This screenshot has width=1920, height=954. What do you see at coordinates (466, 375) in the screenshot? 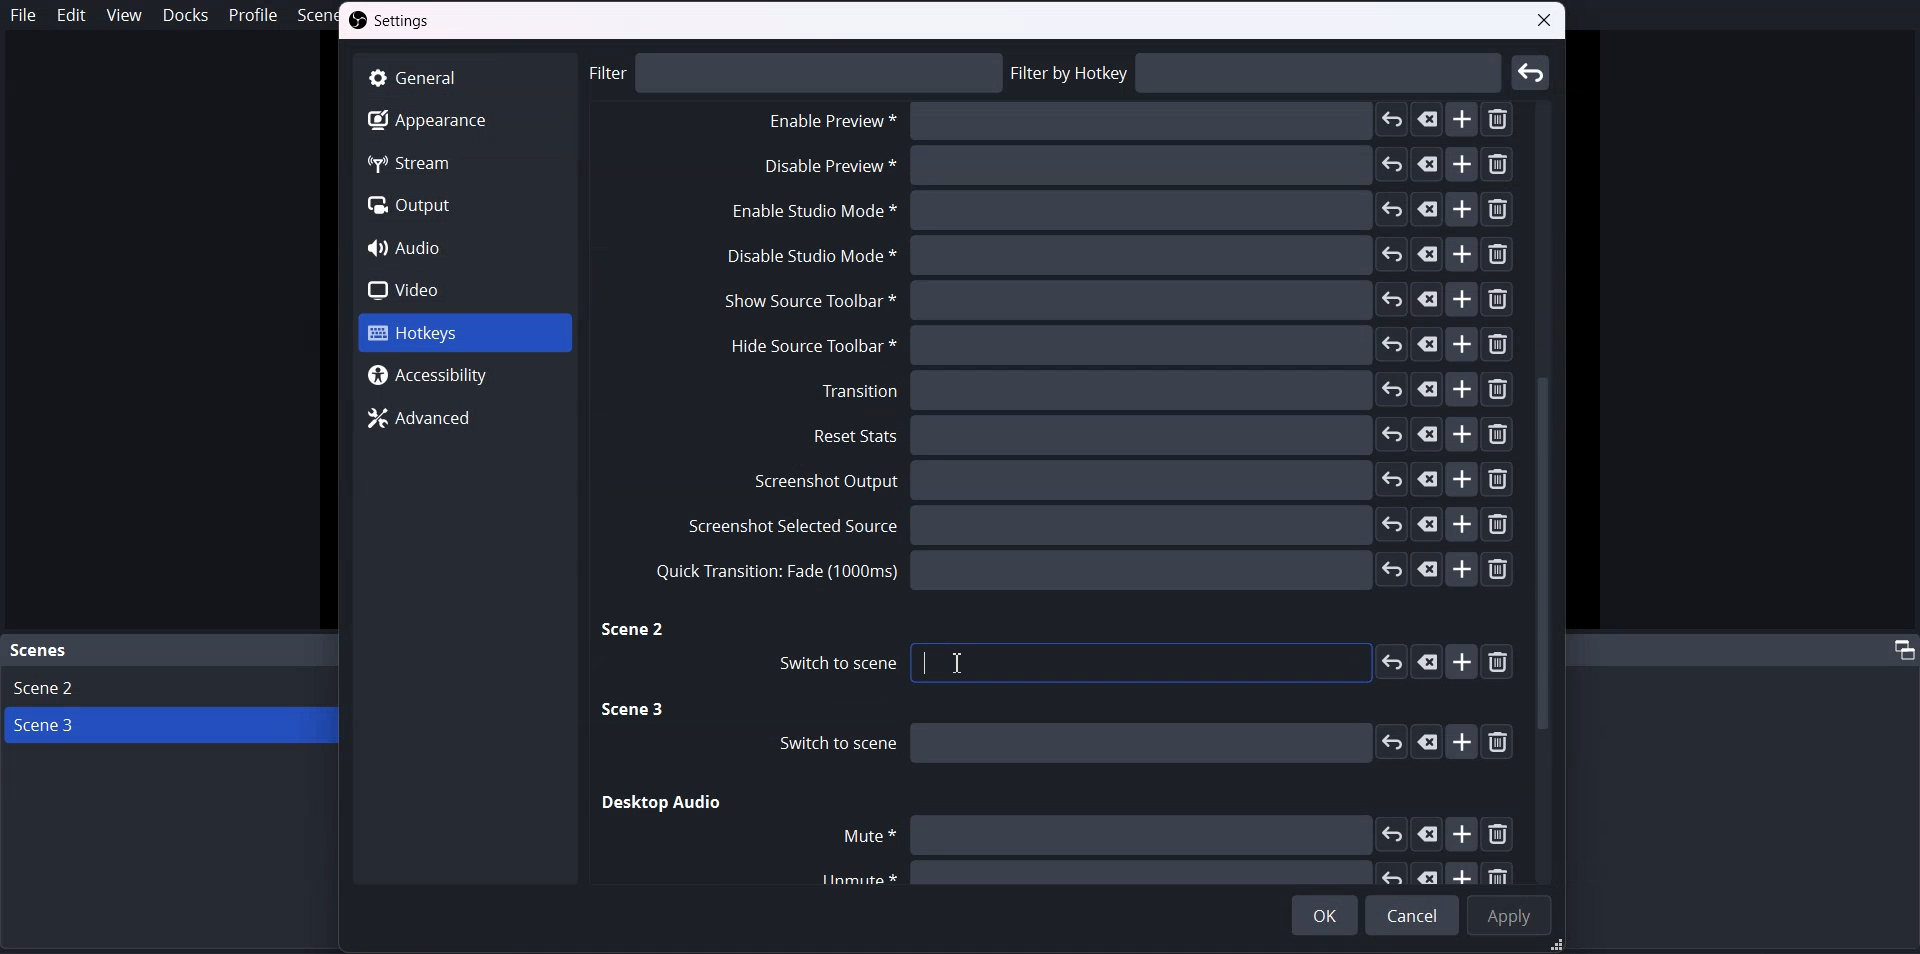
I see `Accessibility` at bounding box center [466, 375].